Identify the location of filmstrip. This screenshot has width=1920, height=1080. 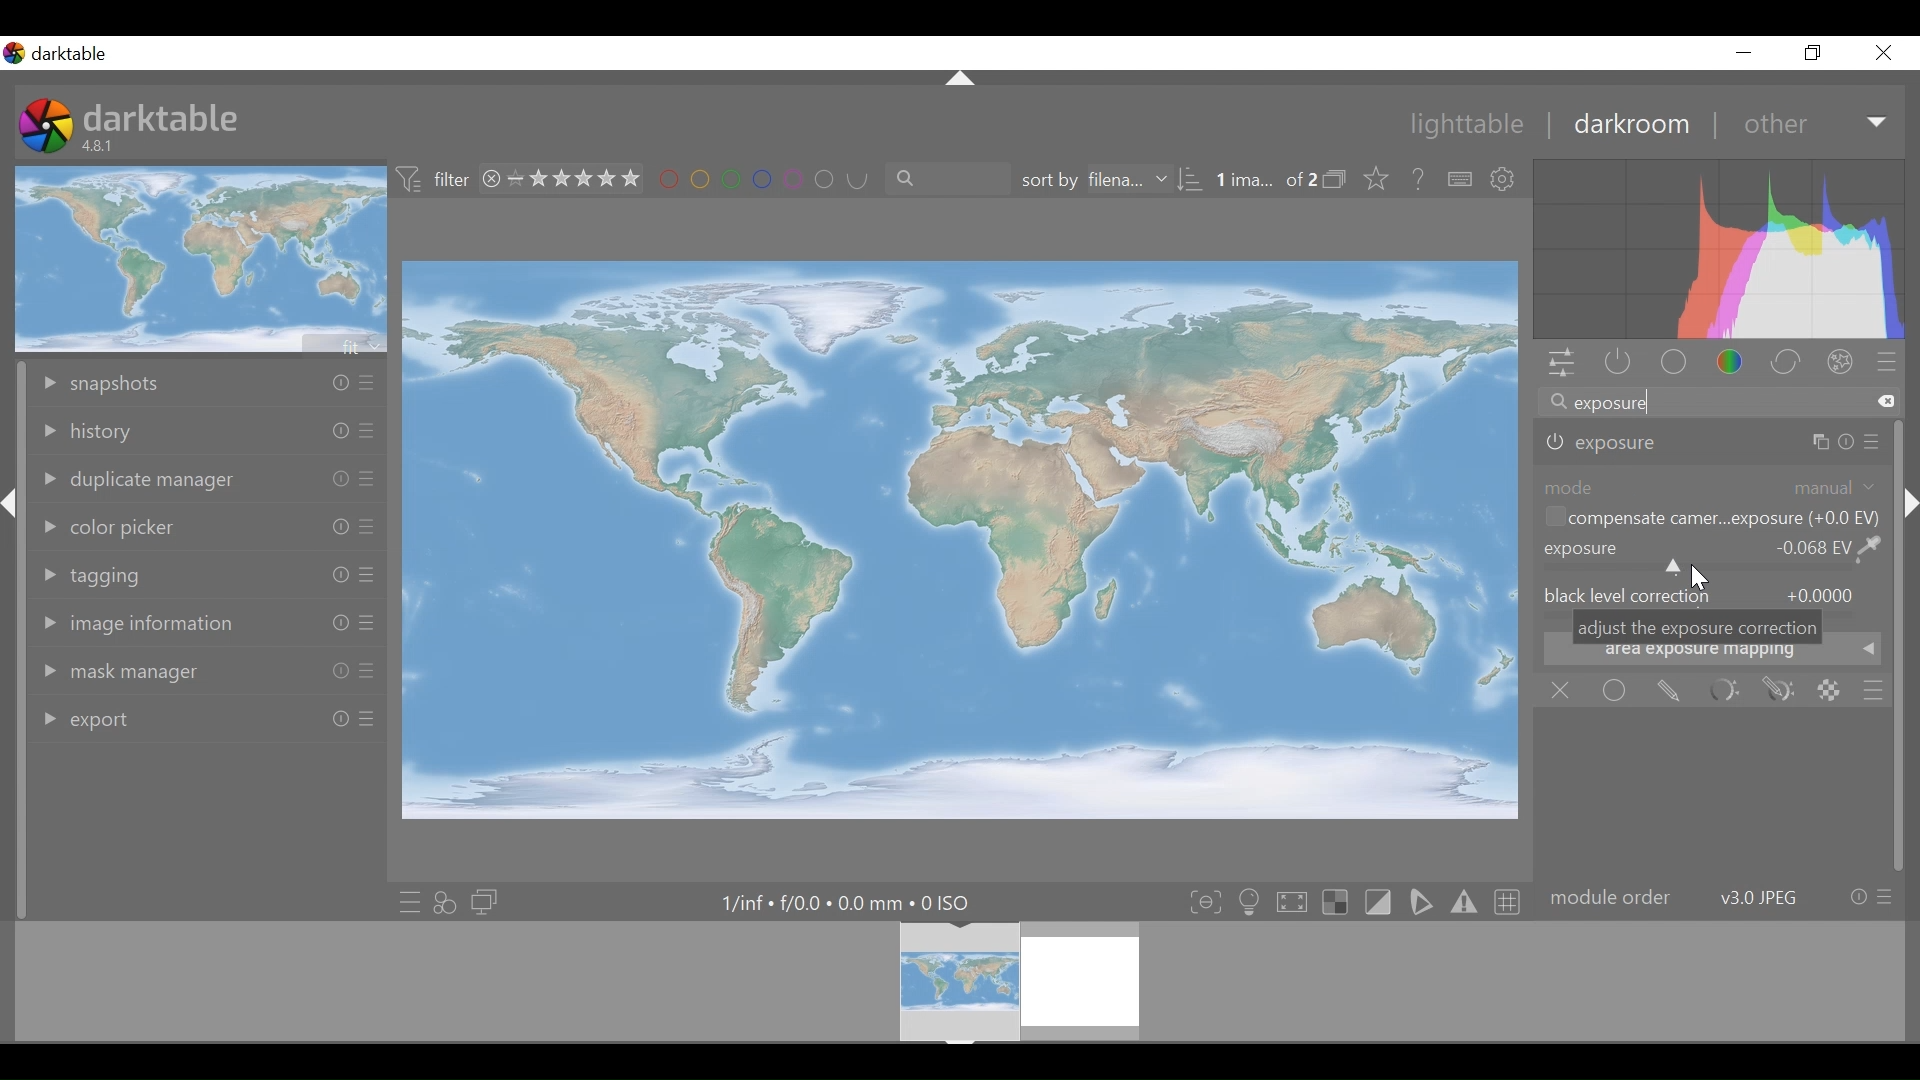
(958, 981).